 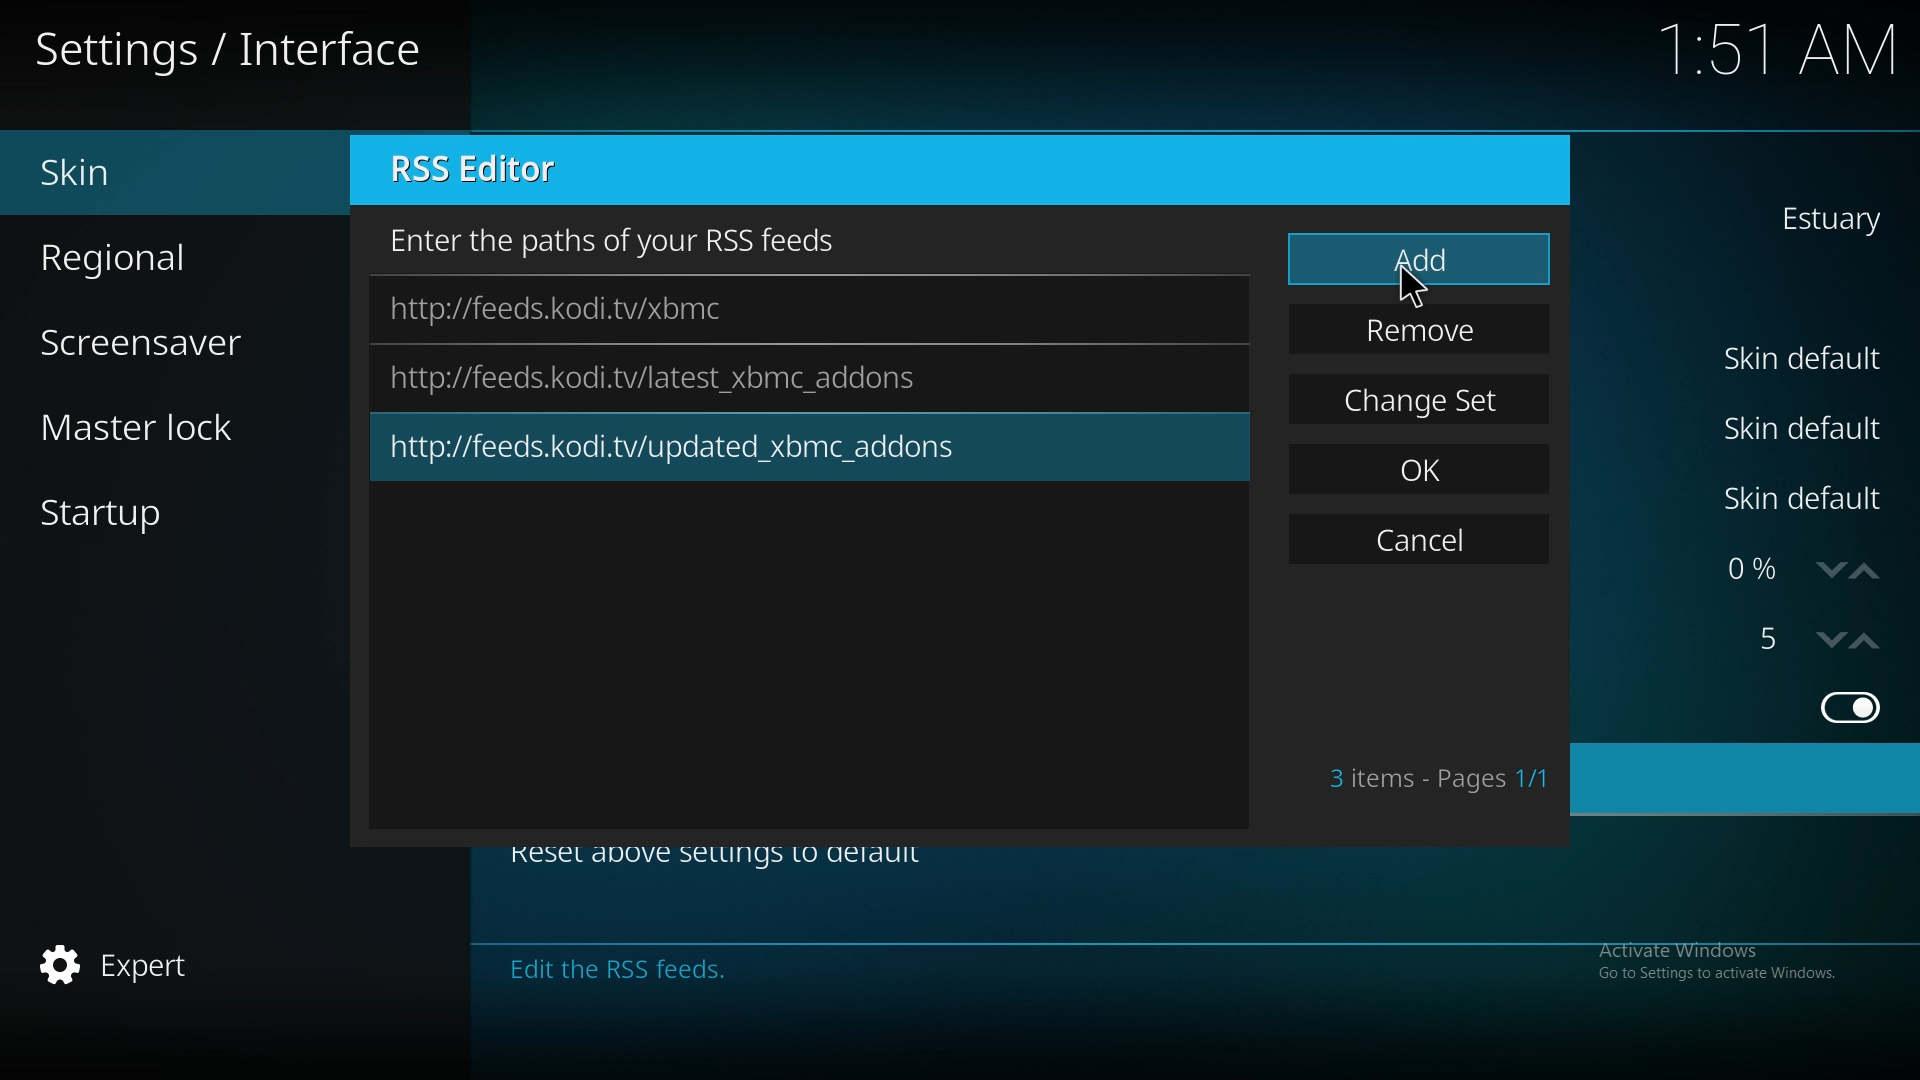 I want to click on stereoscopic 3d effect strength, so click(x=1773, y=639).